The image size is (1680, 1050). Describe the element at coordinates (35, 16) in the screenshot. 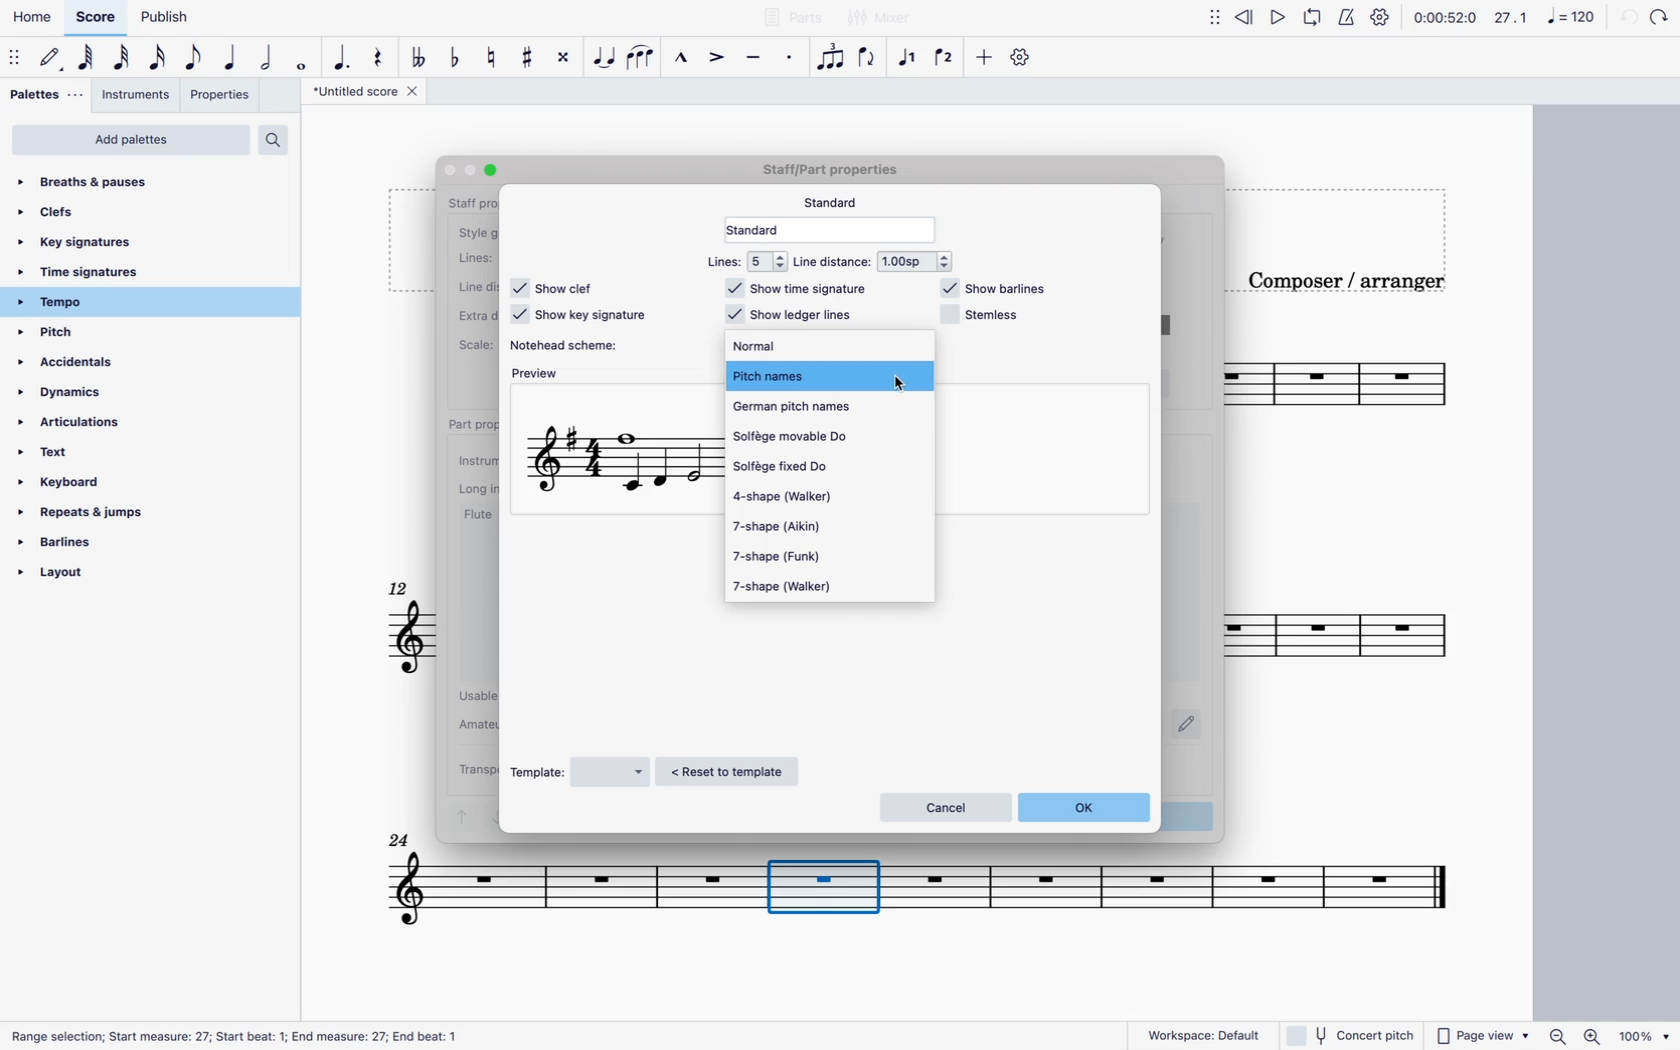

I see `home` at that location.